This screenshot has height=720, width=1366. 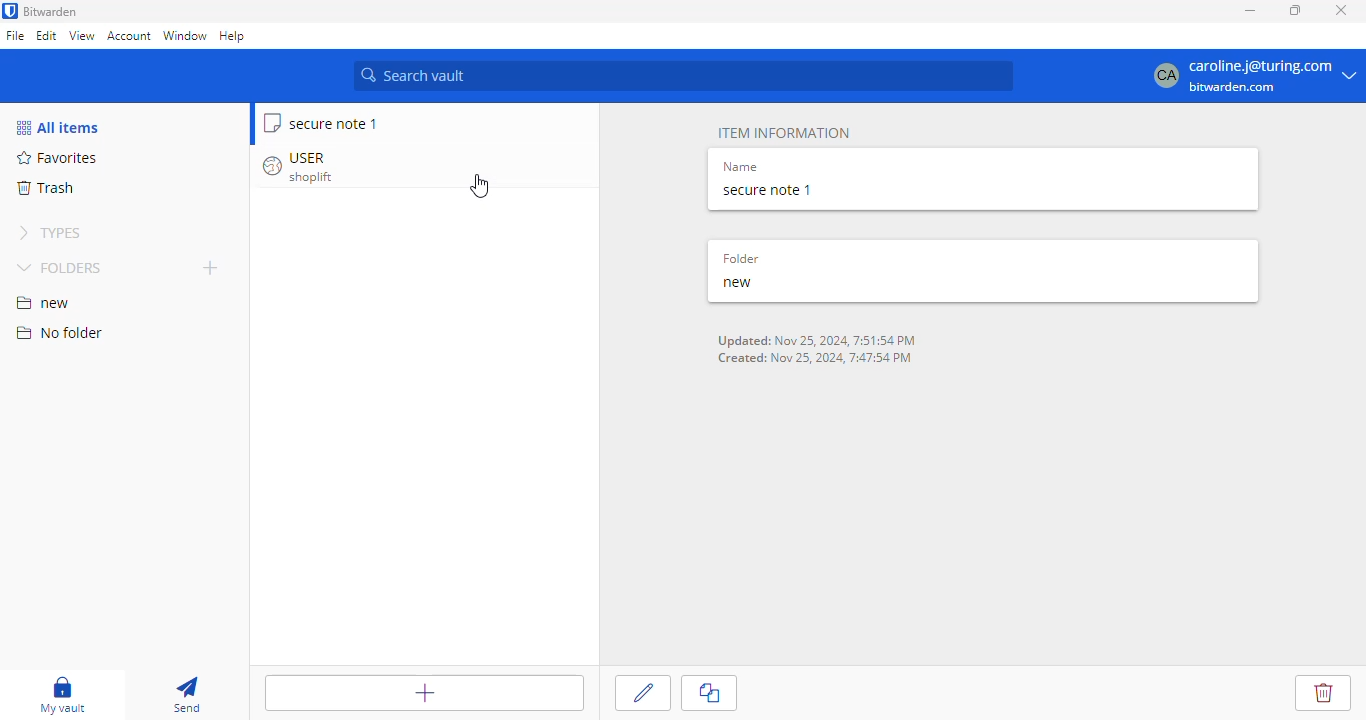 What do you see at coordinates (10, 11) in the screenshot?
I see `logo` at bounding box center [10, 11].